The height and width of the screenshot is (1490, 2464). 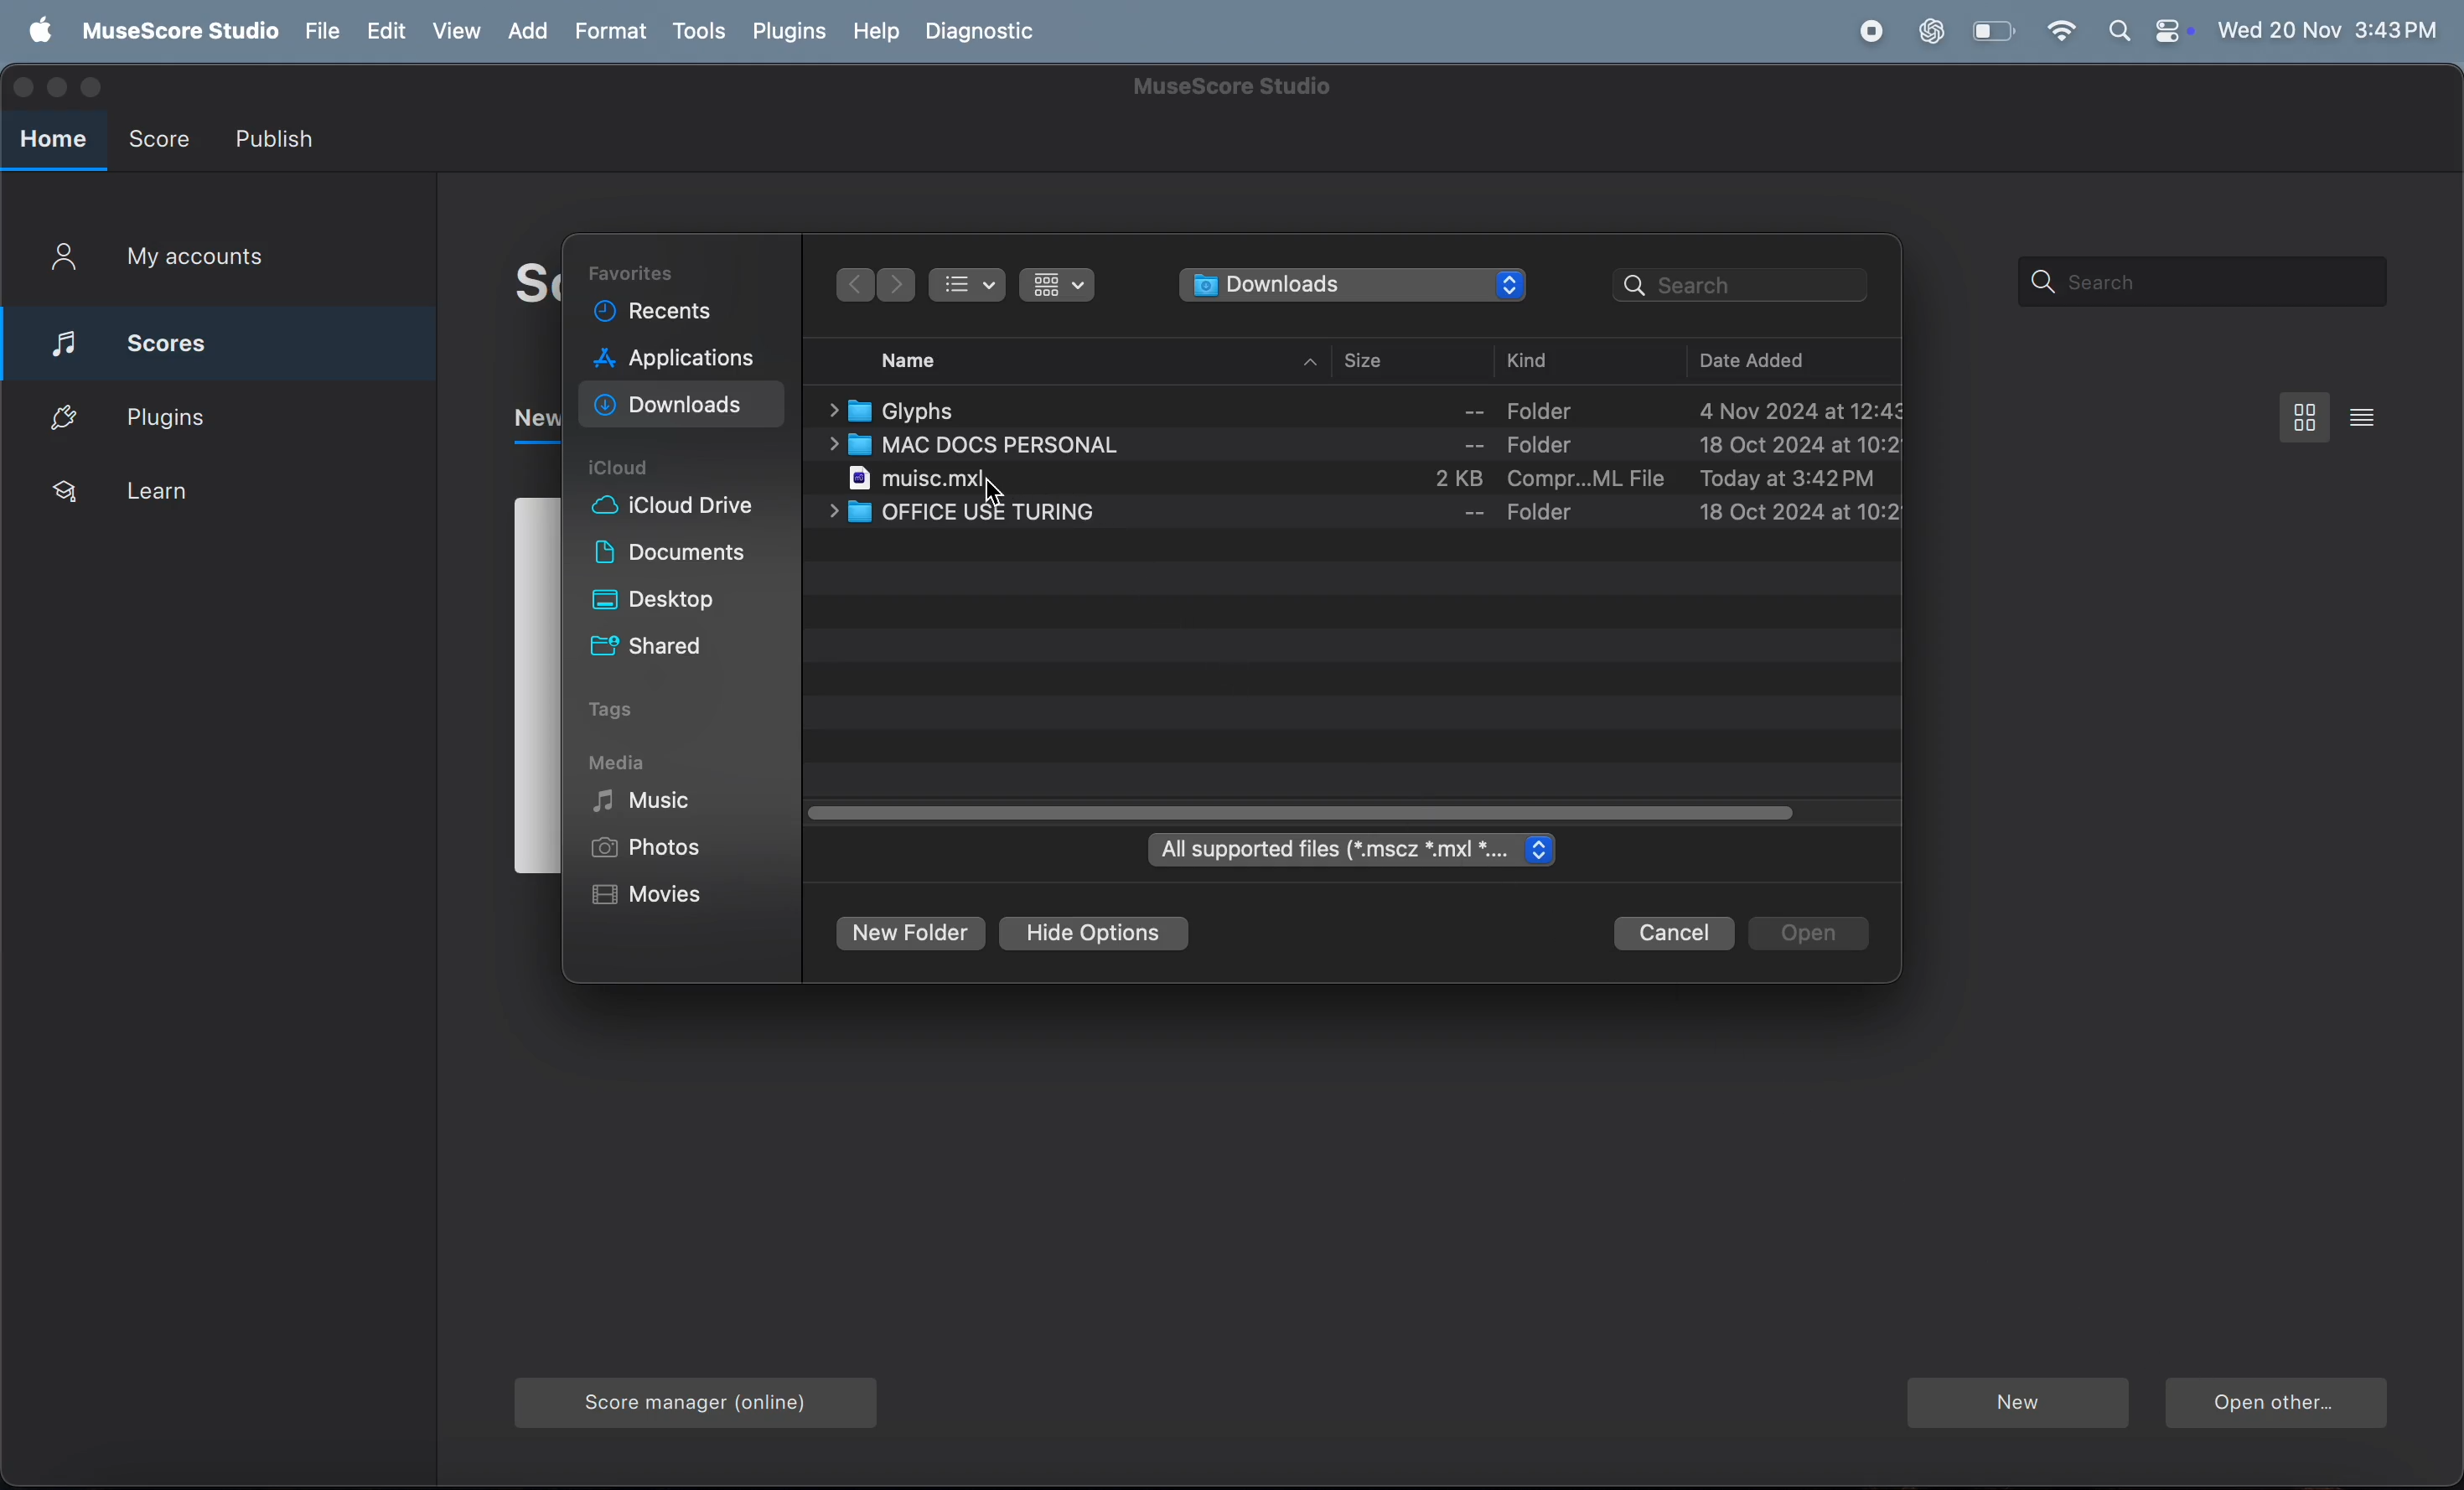 I want to click on search, so click(x=2200, y=282).